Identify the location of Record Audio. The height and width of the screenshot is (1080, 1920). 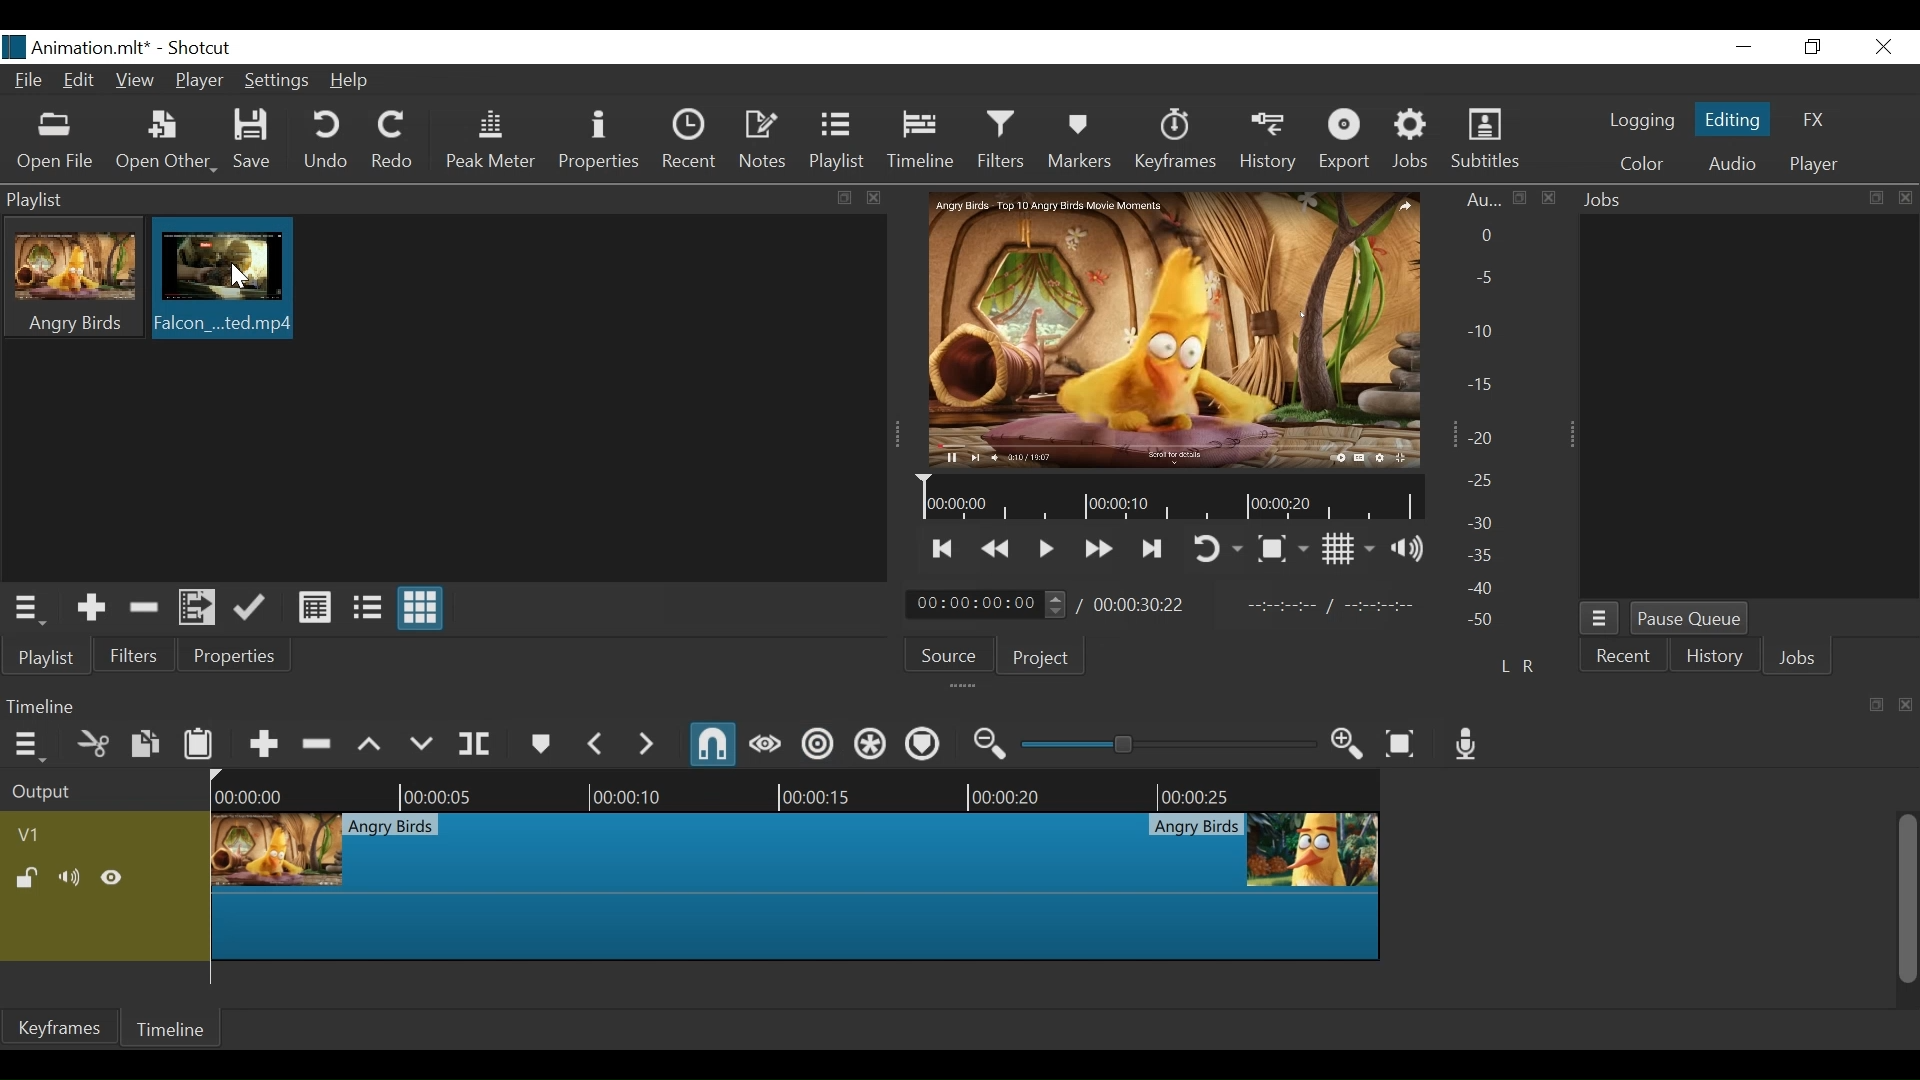
(1467, 745).